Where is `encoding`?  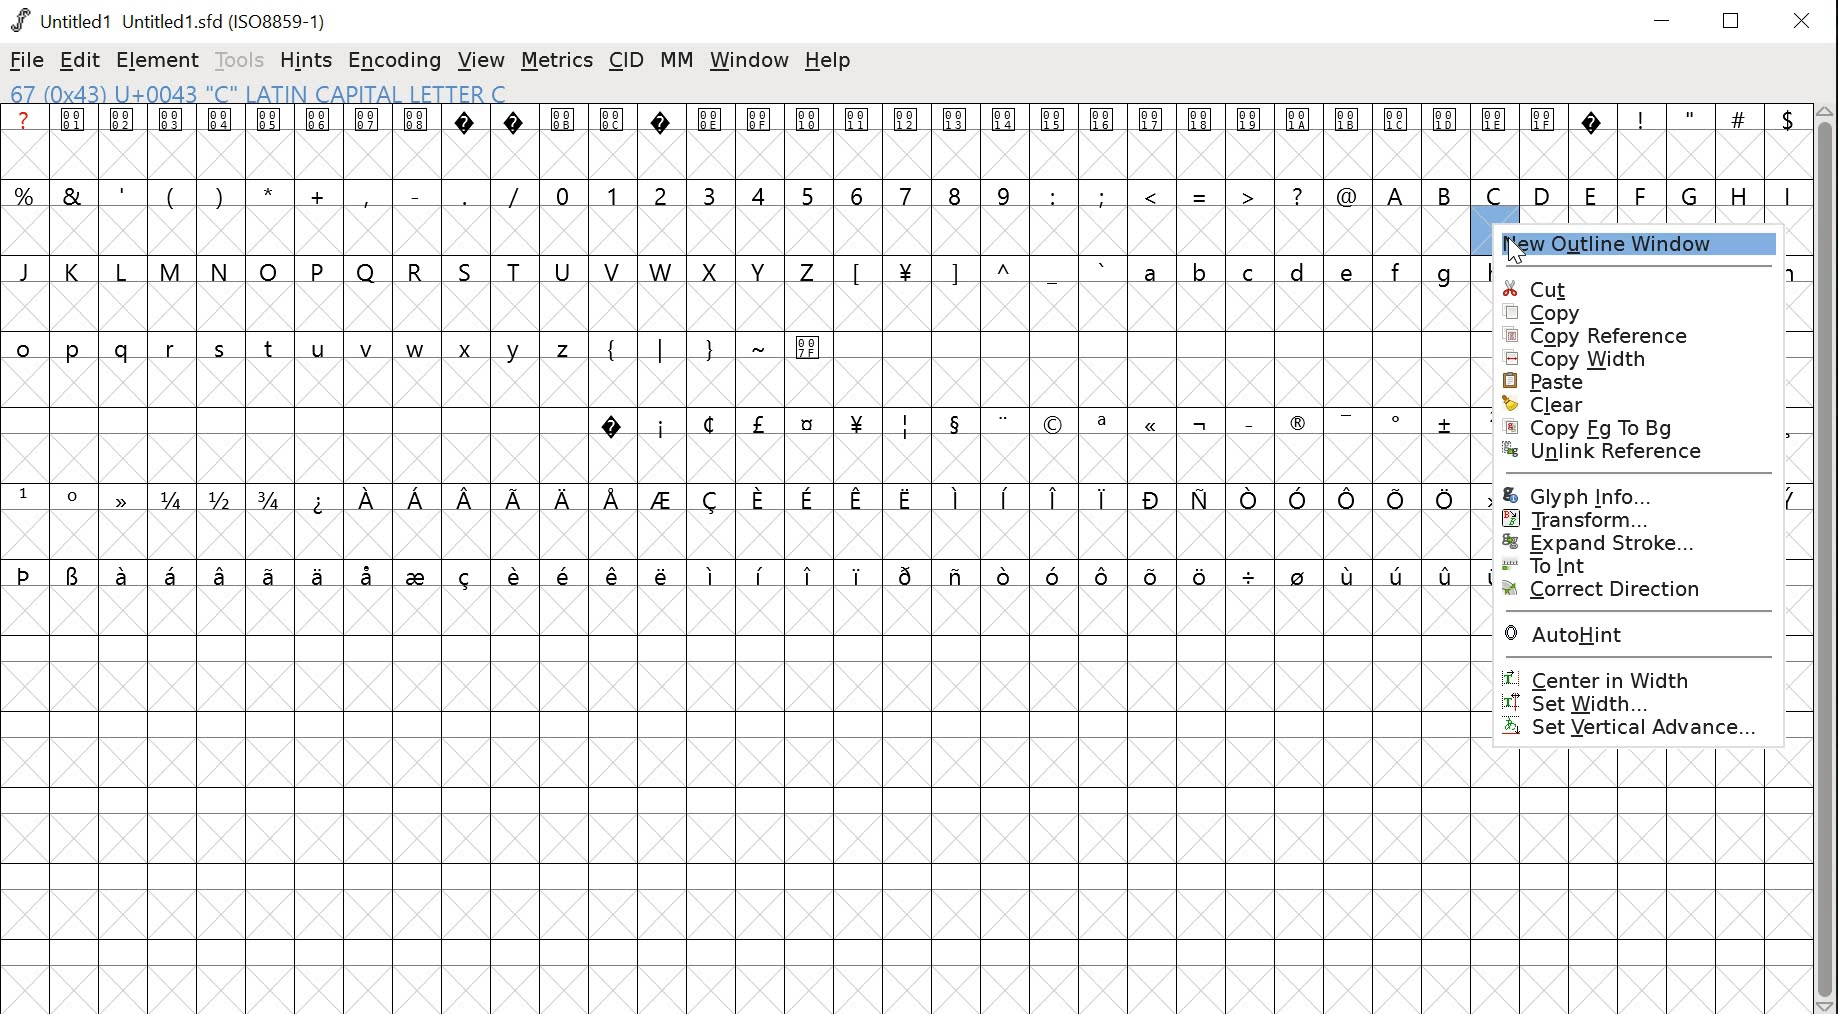 encoding is located at coordinates (393, 62).